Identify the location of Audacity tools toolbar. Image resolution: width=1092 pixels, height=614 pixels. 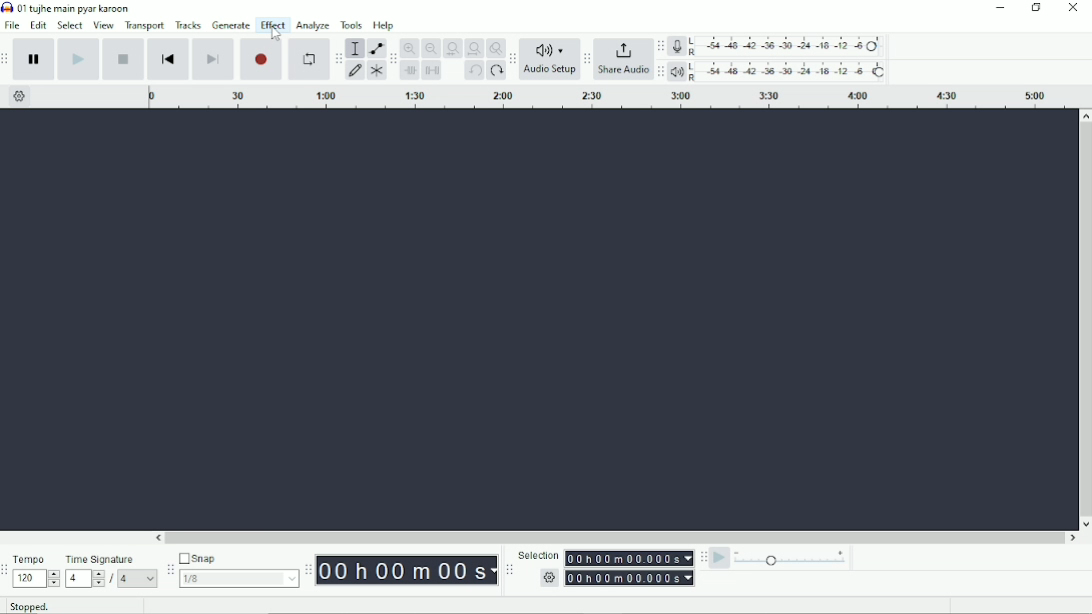
(338, 58).